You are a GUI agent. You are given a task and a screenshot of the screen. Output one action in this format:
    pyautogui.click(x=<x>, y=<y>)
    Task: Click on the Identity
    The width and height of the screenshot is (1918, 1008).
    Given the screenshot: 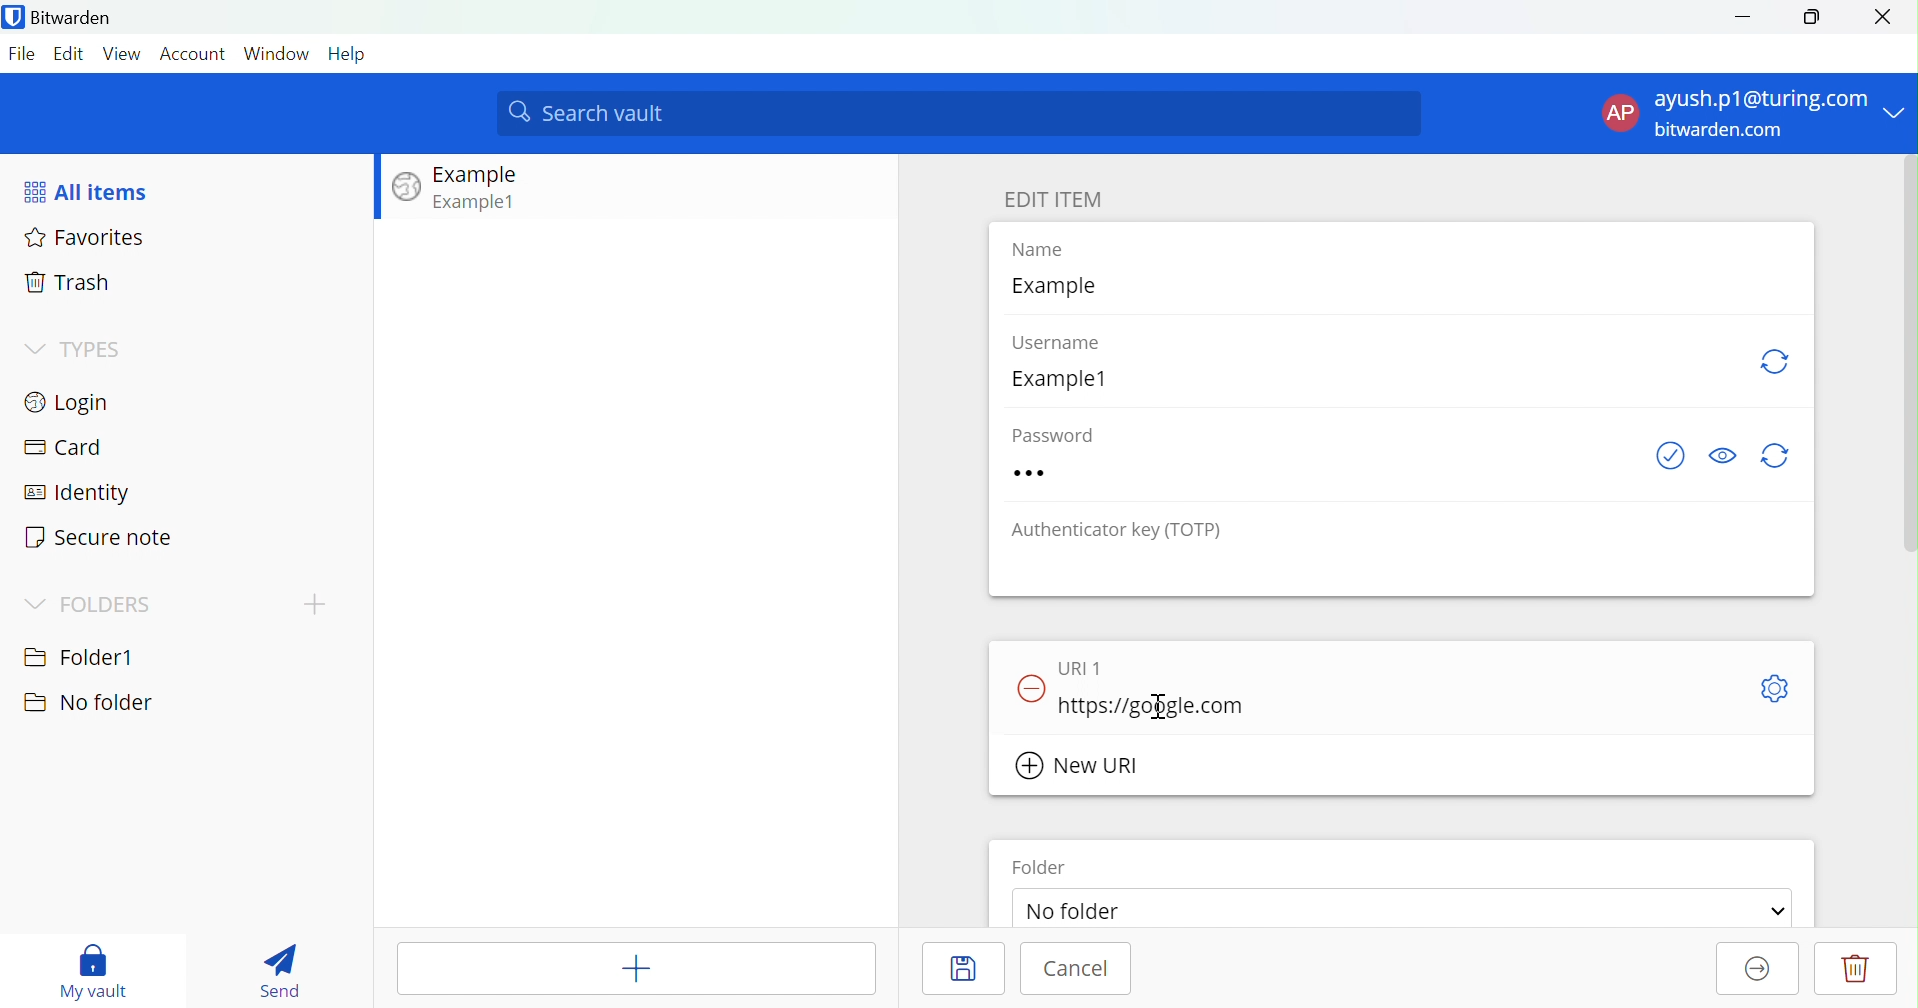 What is the action you would take?
    pyautogui.click(x=79, y=494)
    